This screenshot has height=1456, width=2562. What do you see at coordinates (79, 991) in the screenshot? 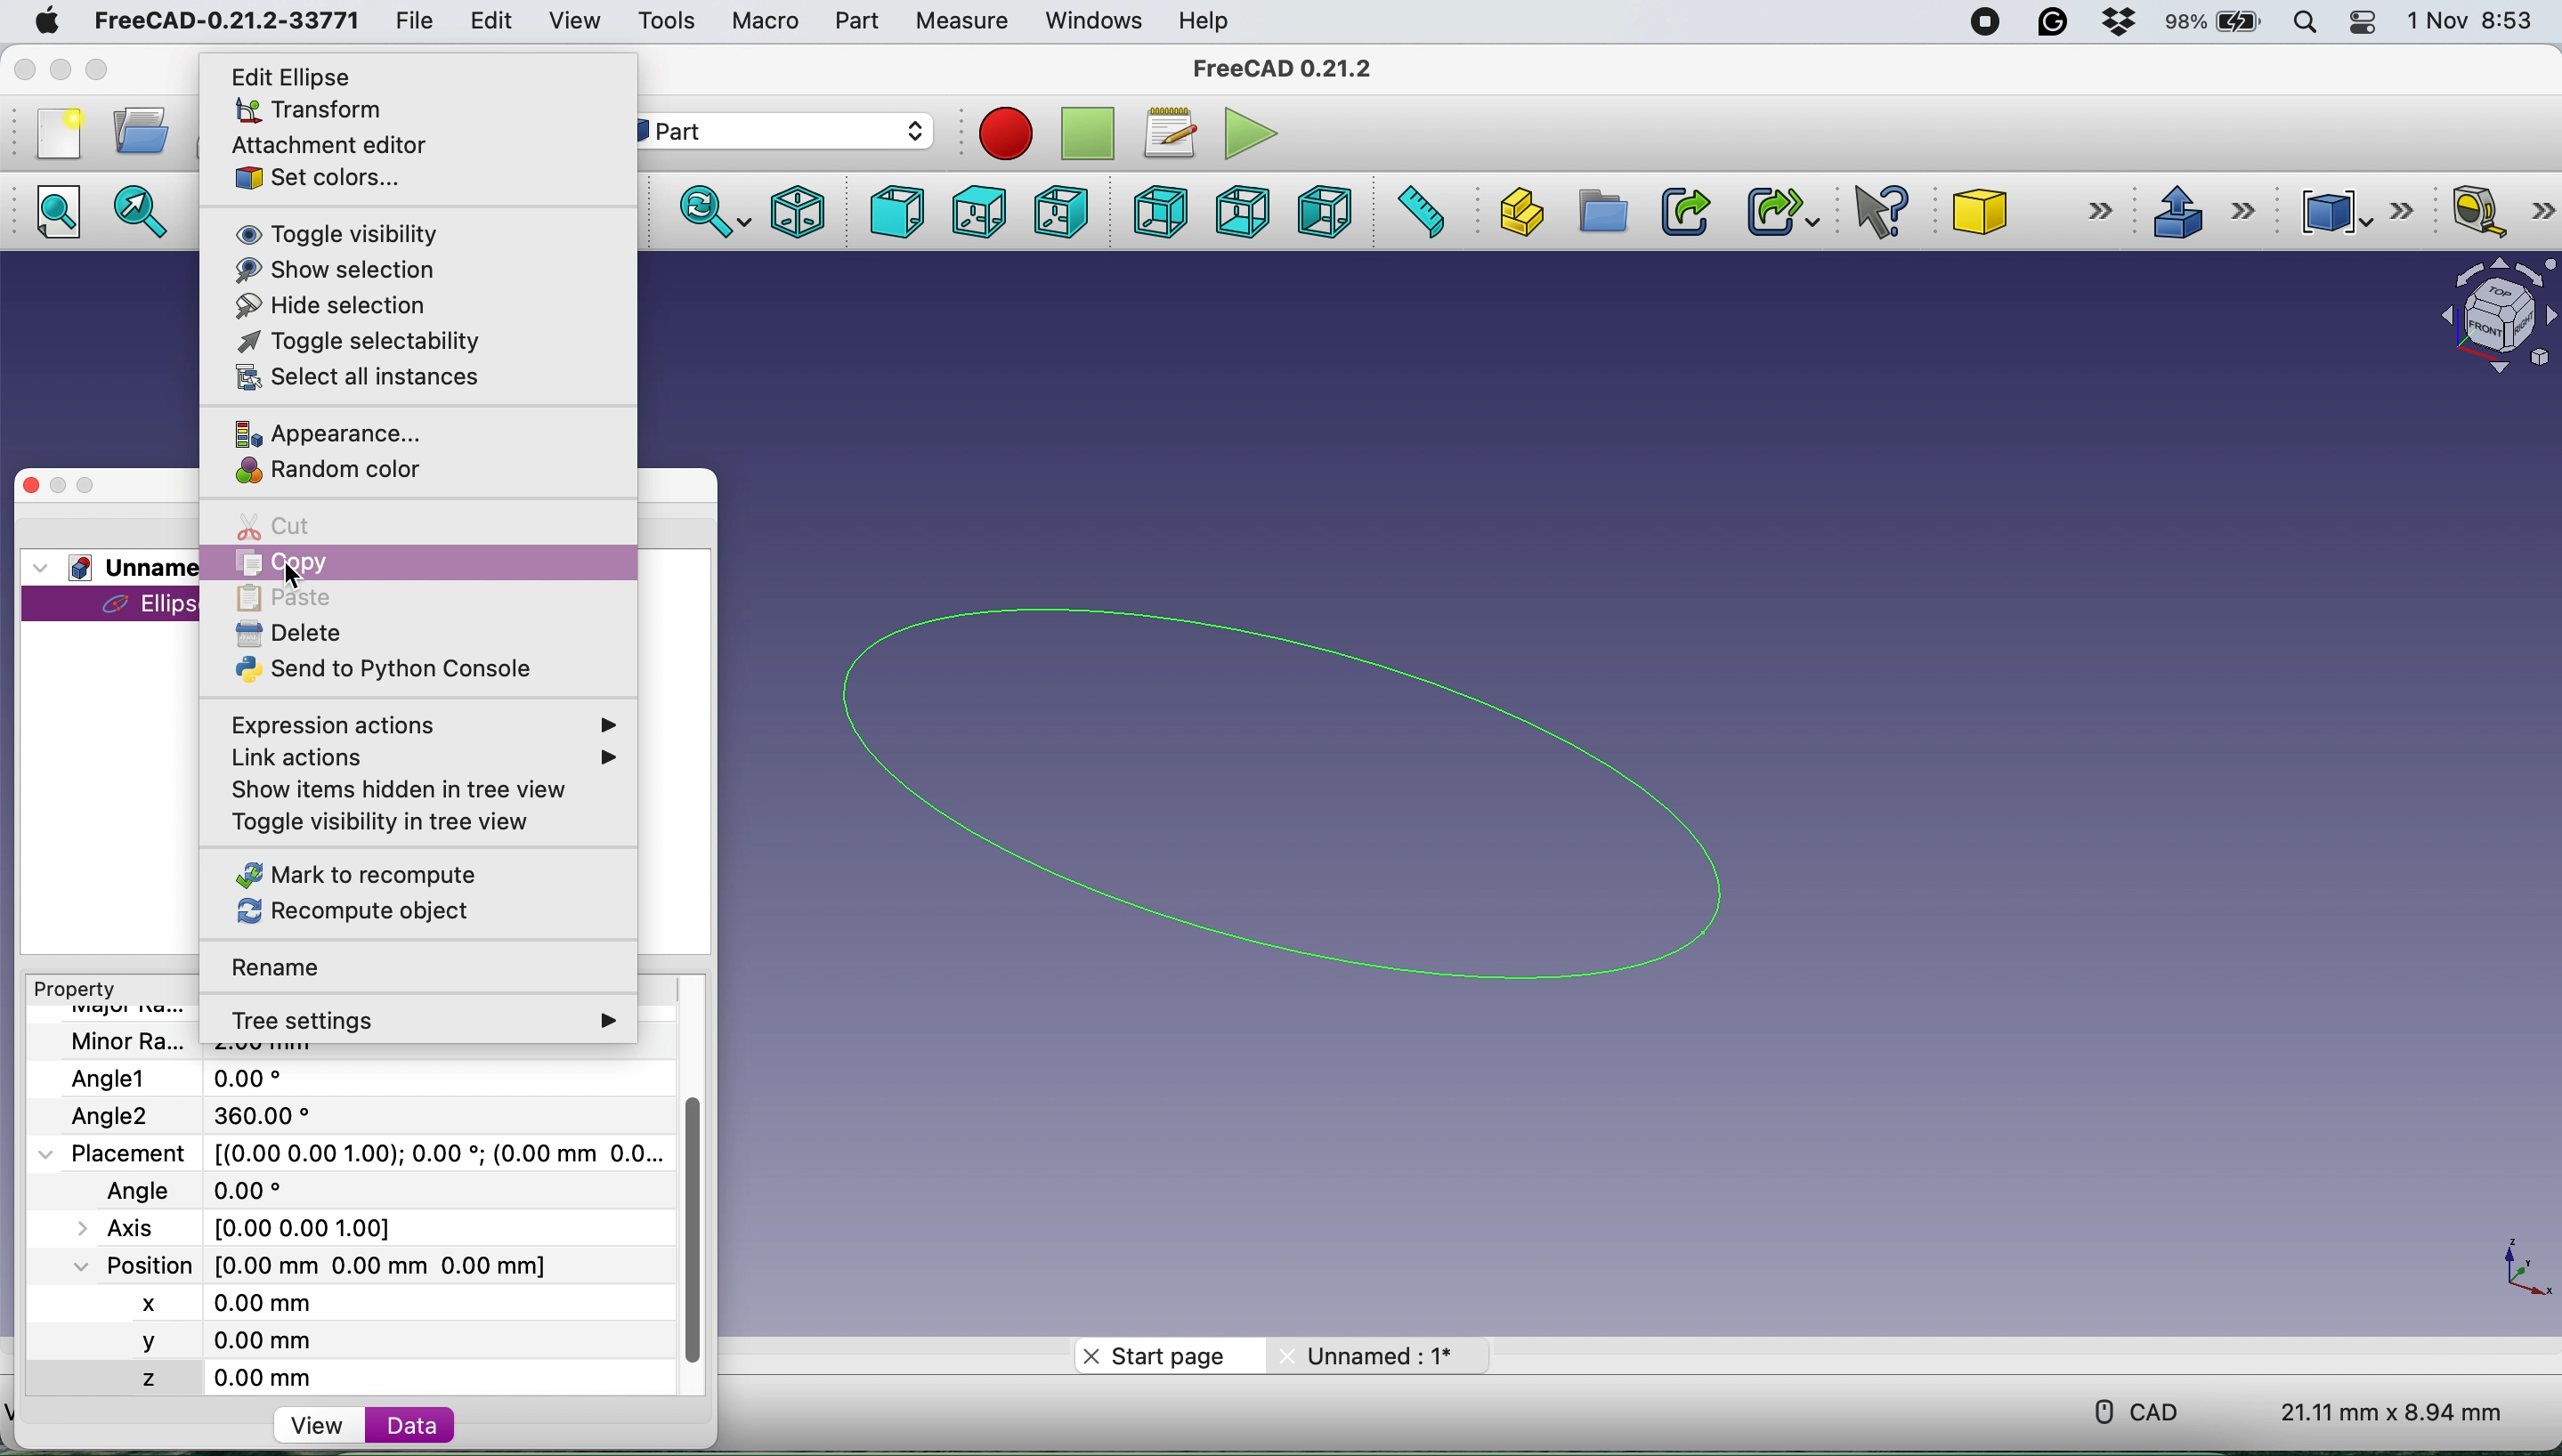
I see `property` at bounding box center [79, 991].